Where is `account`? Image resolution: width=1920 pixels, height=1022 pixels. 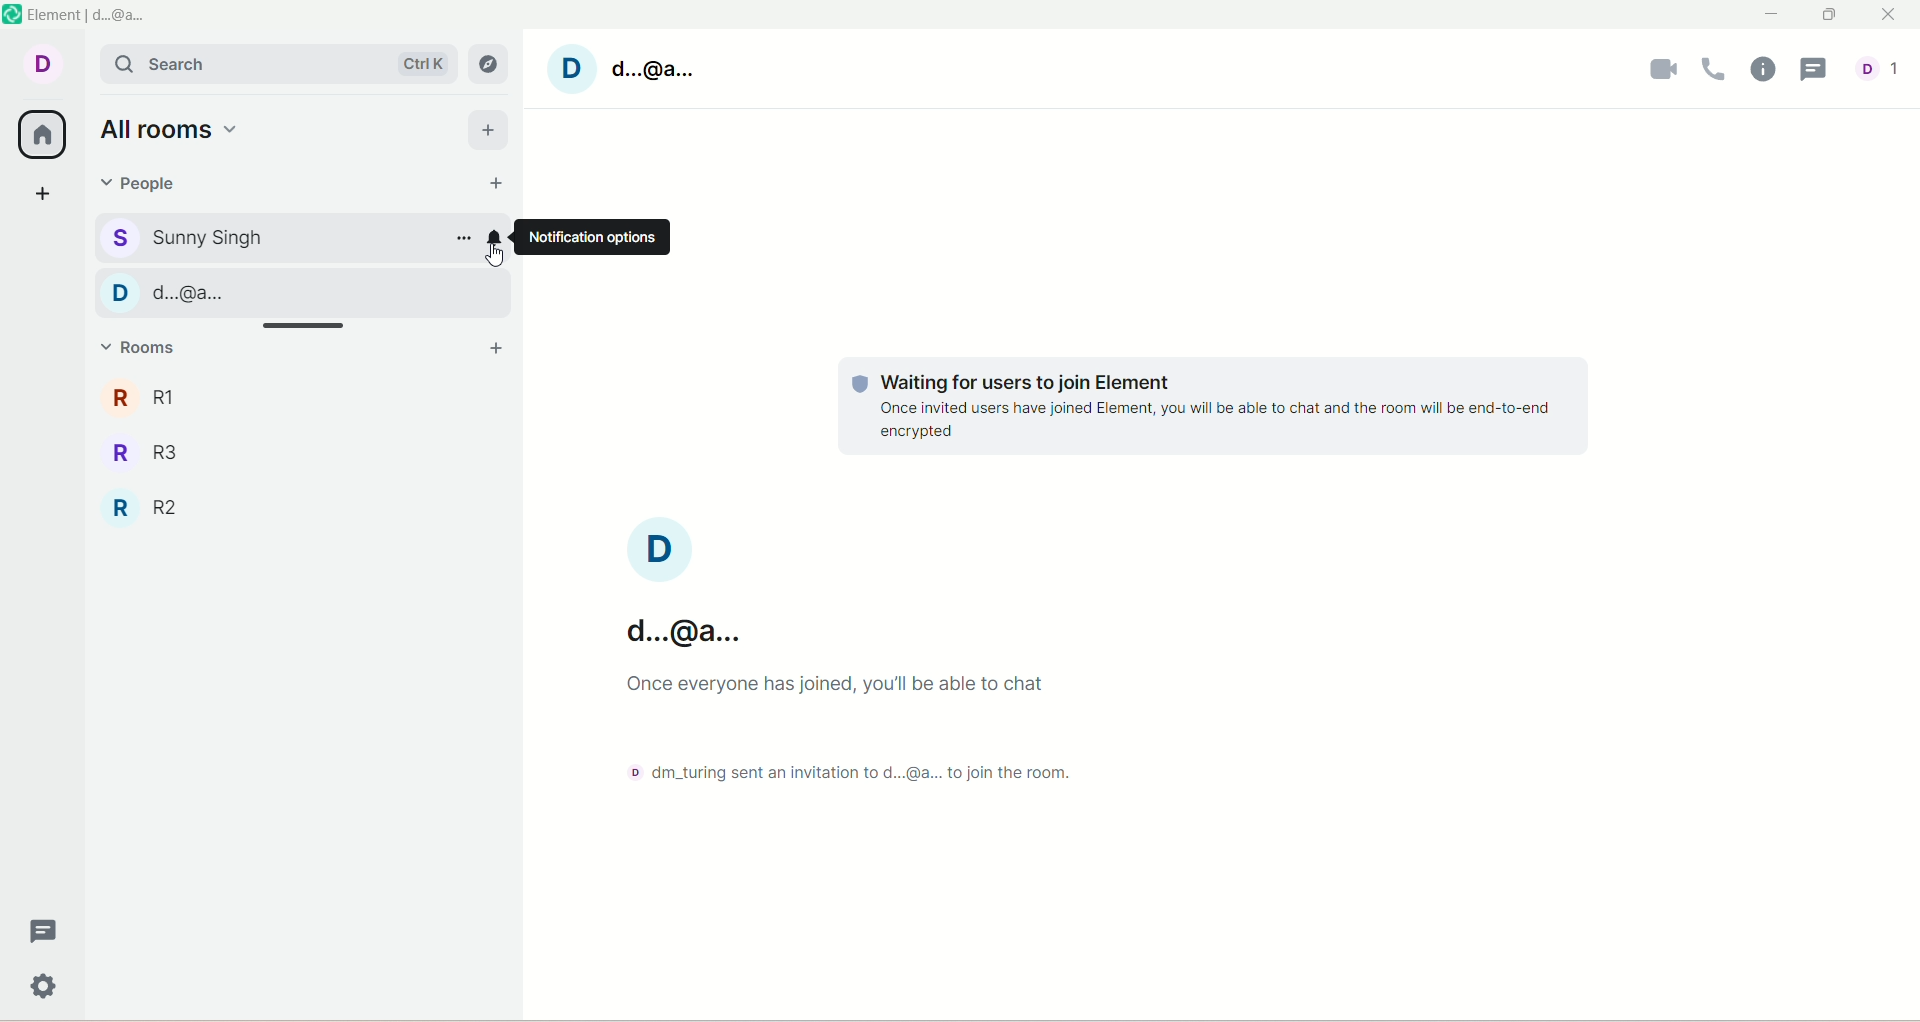 account is located at coordinates (629, 69).